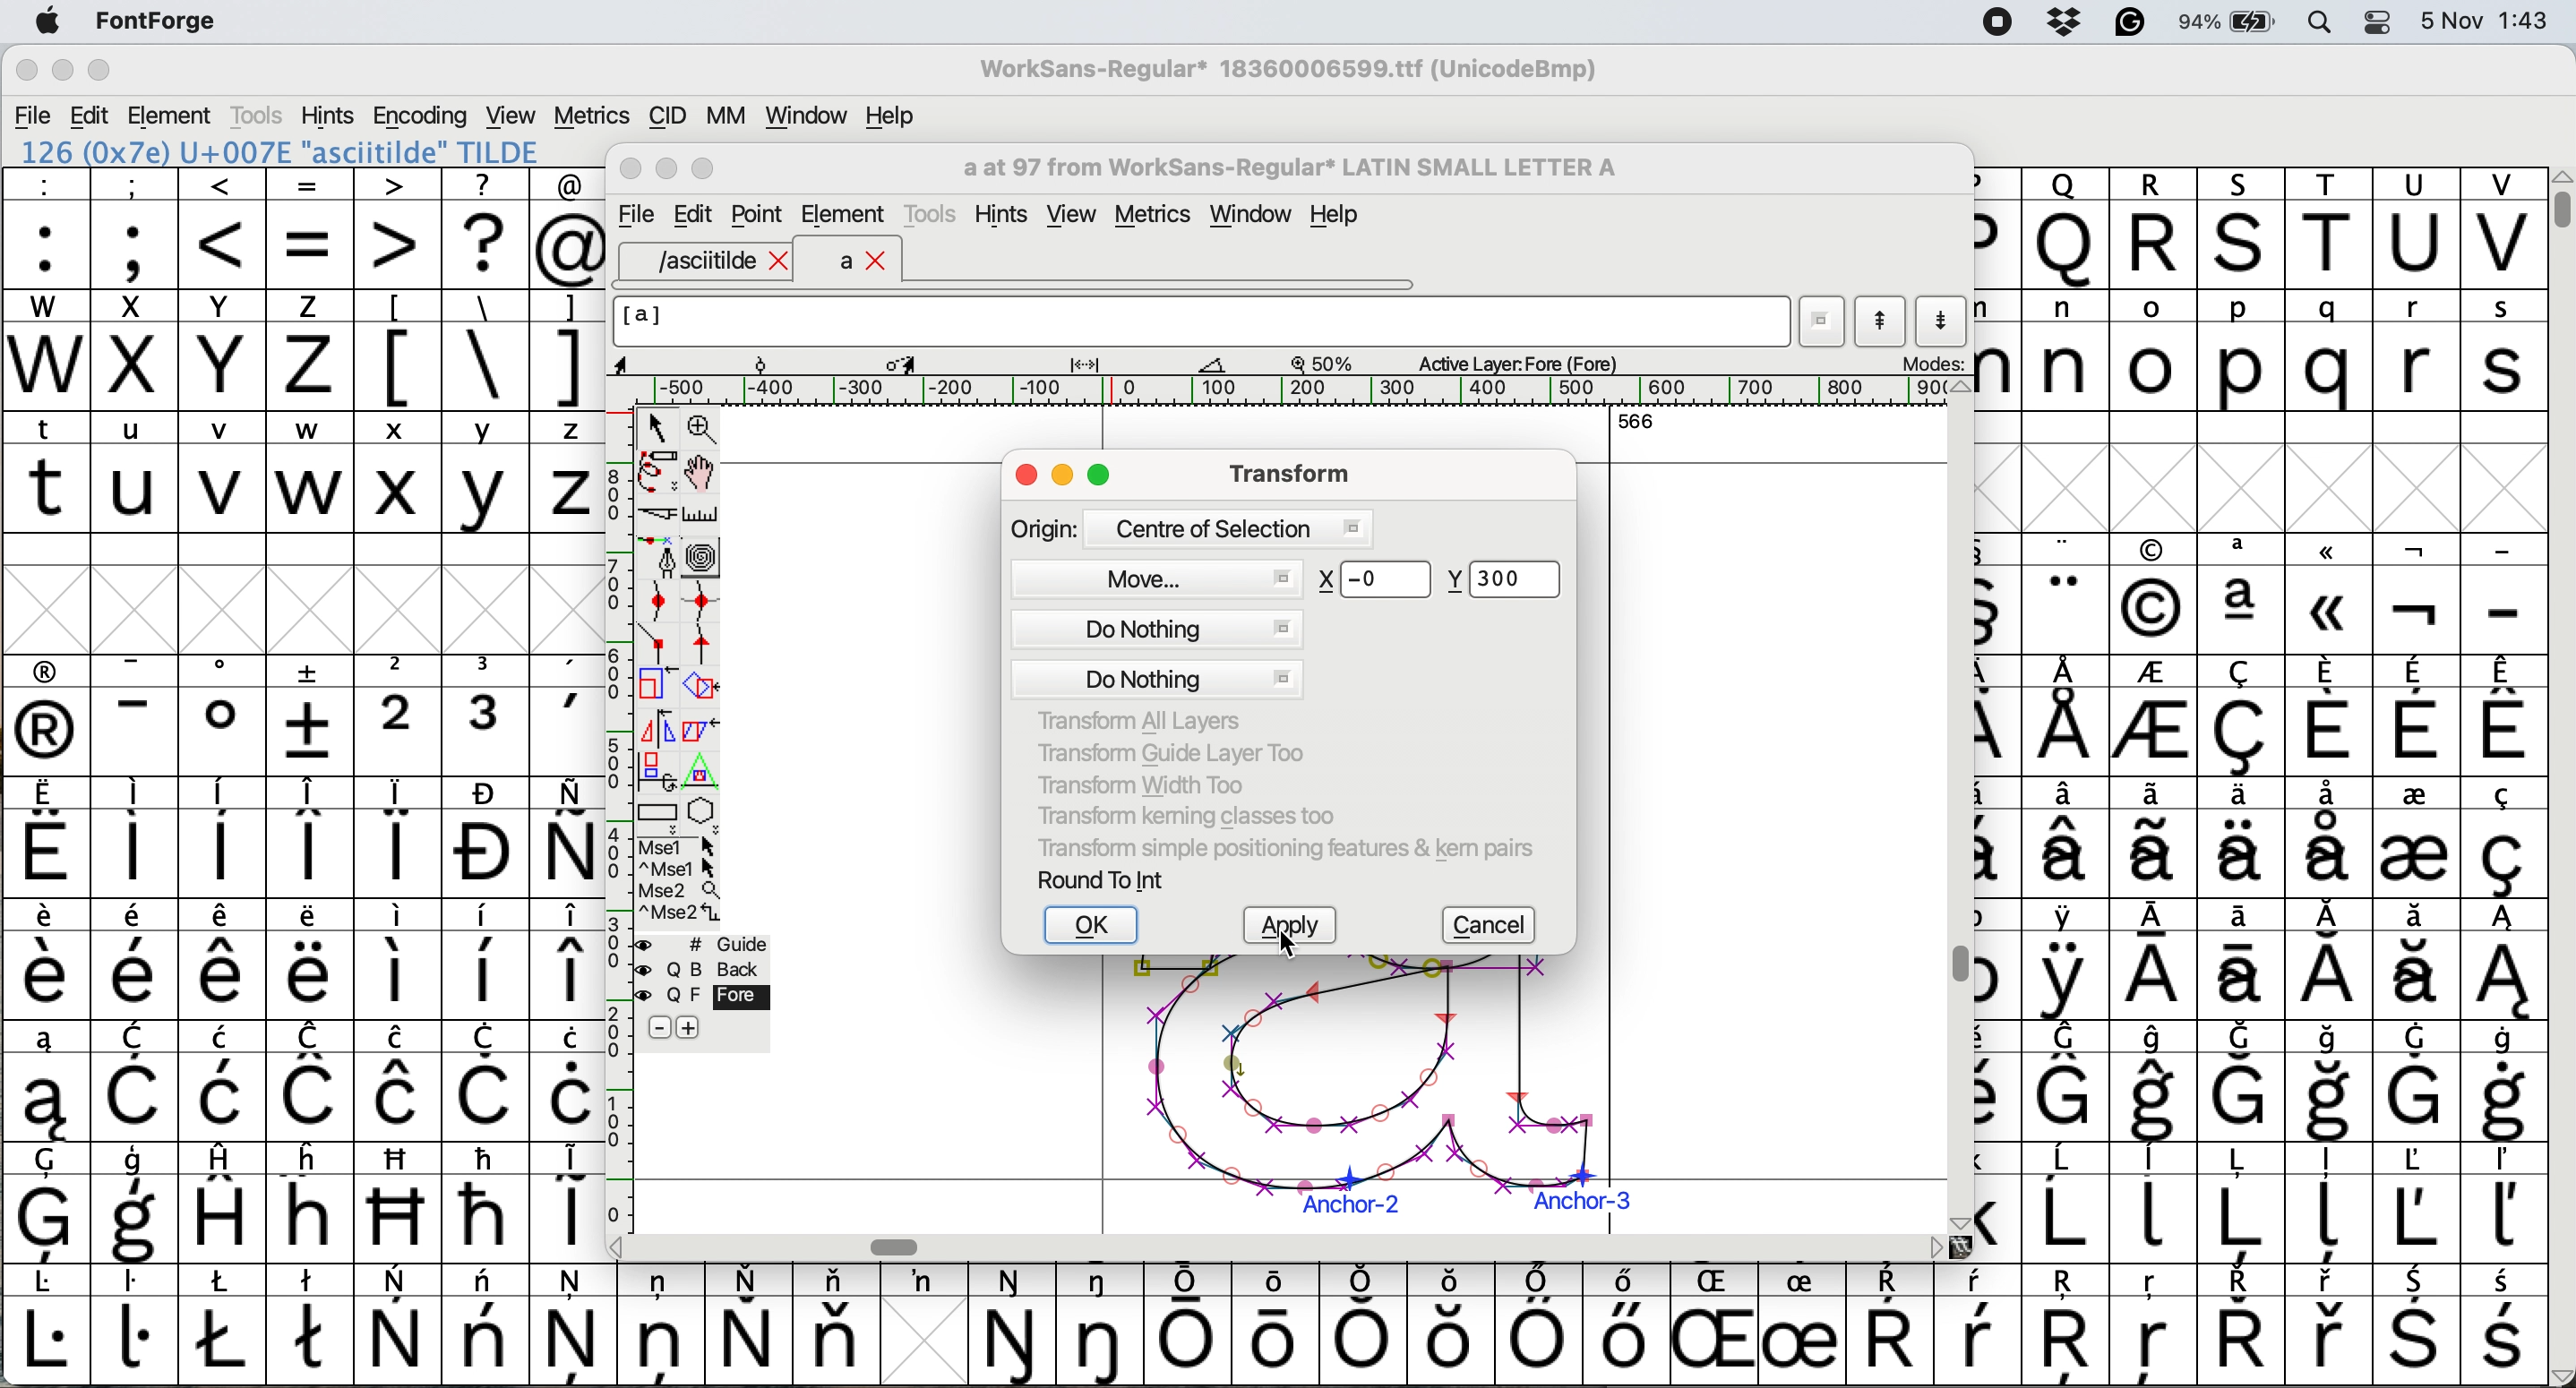 The height and width of the screenshot is (1388, 2576). Describe the element at coordinates (691, 1027) in the screenshot. I see `add` at that location.